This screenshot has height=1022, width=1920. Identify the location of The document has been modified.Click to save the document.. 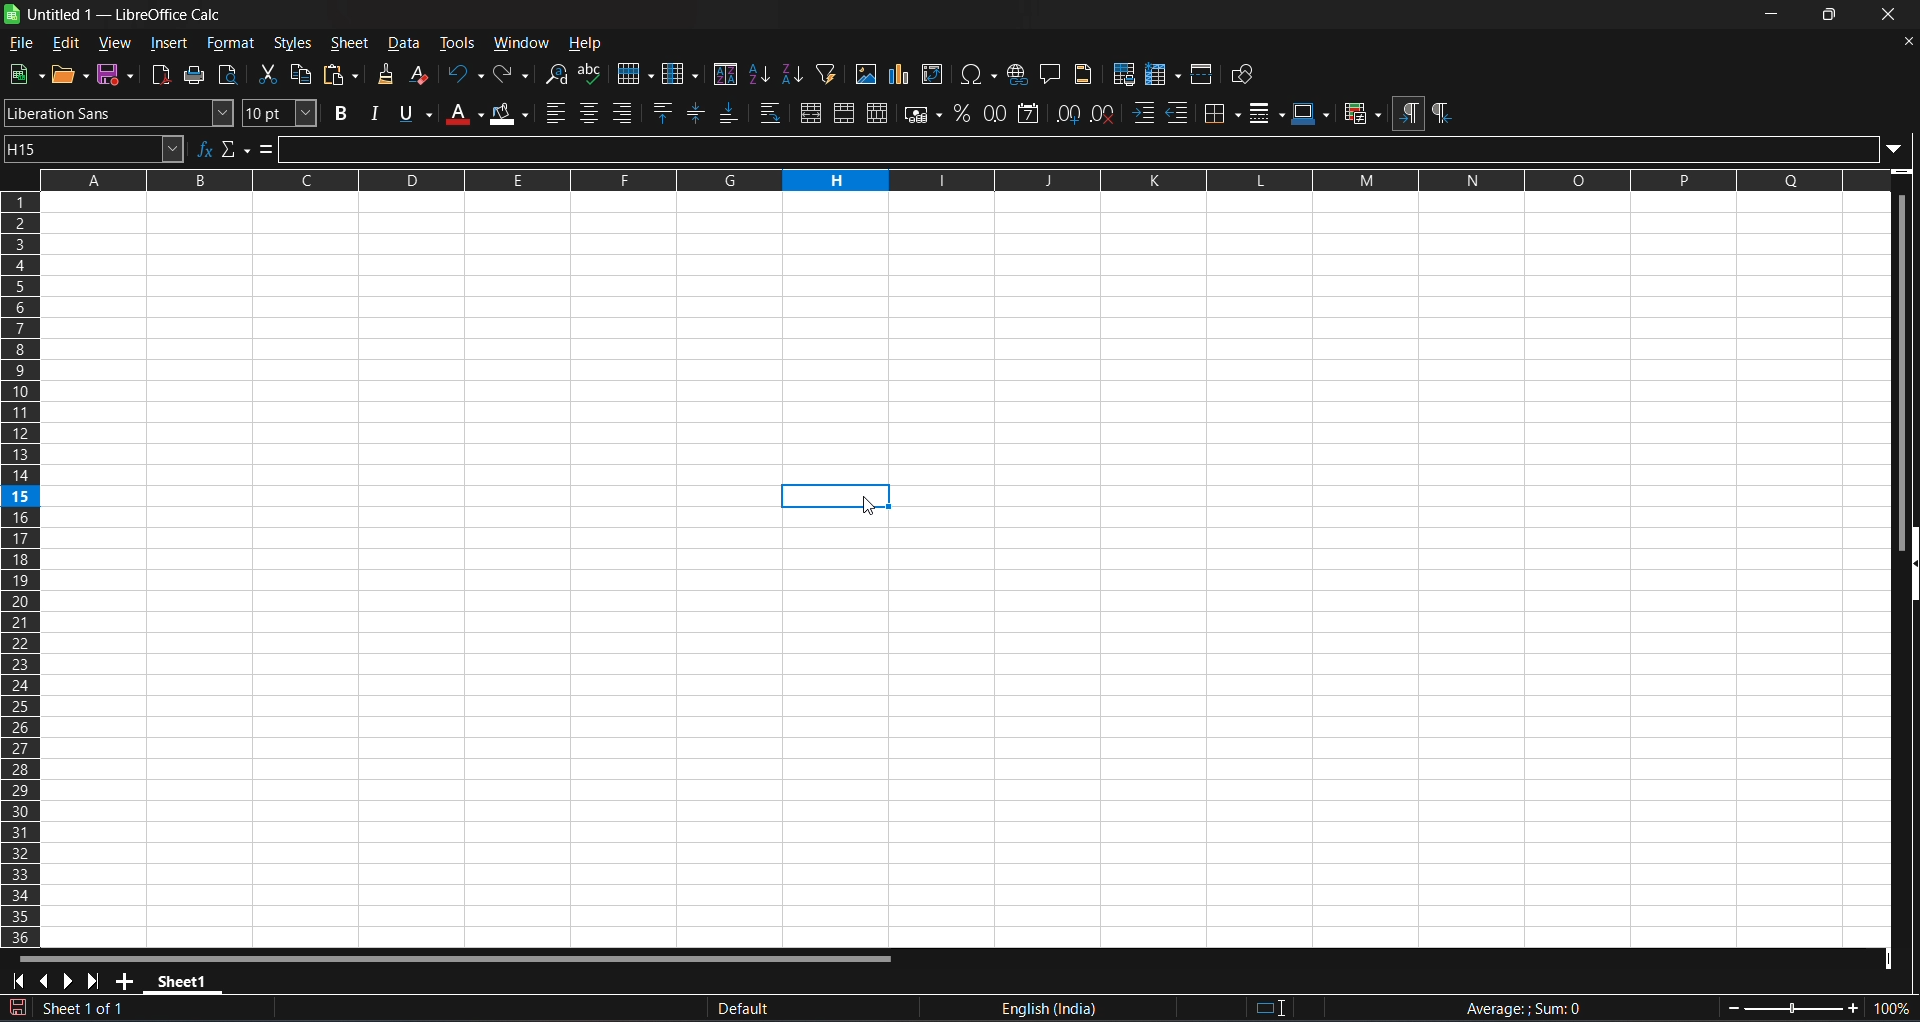
(305, 1013).